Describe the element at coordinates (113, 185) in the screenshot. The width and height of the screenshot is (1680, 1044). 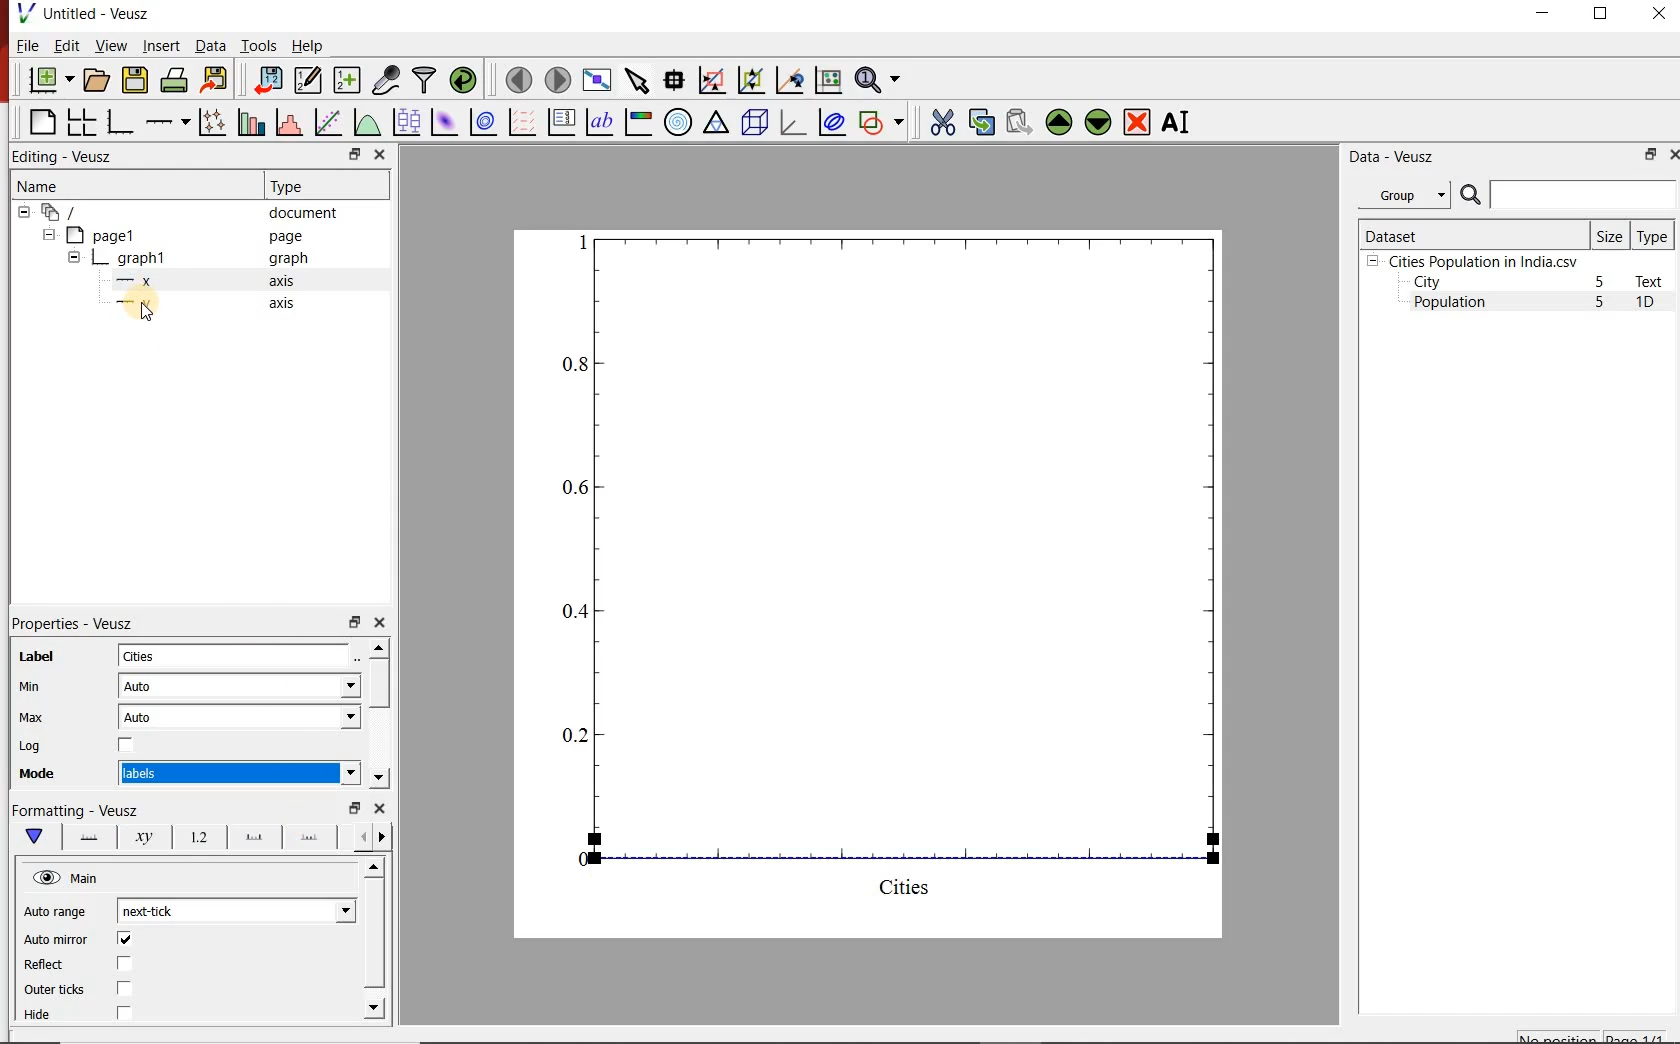
I see `Name` at that location.